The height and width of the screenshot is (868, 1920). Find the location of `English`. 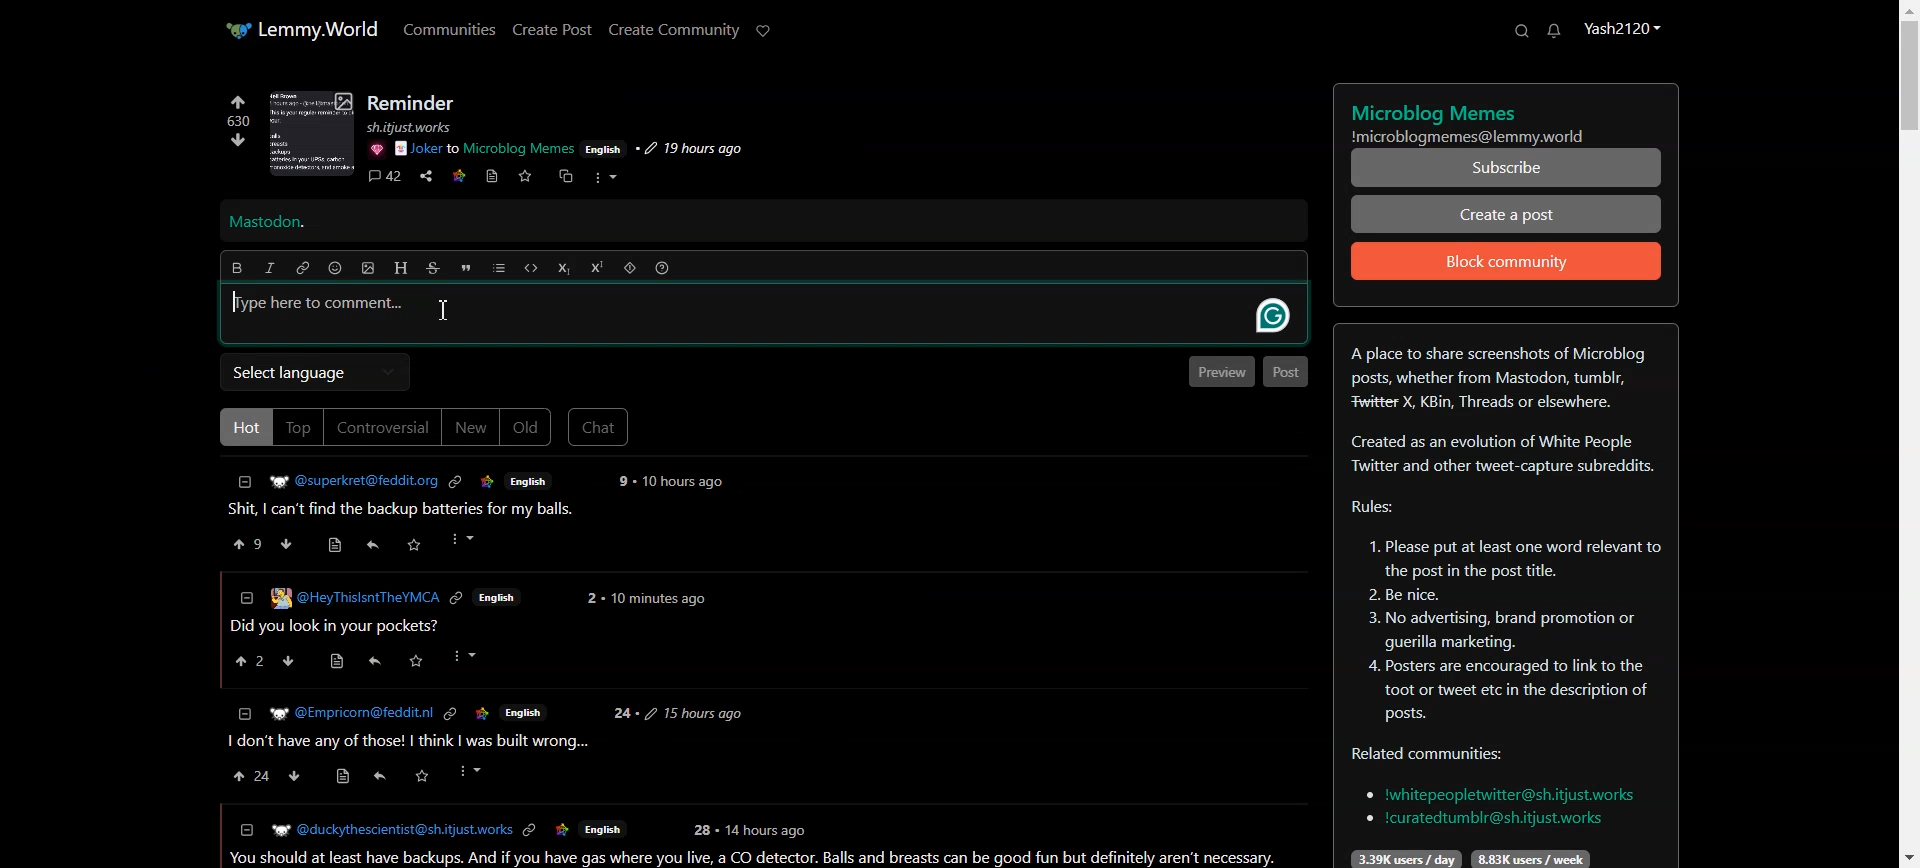

English is located at coordinates (499, 598).